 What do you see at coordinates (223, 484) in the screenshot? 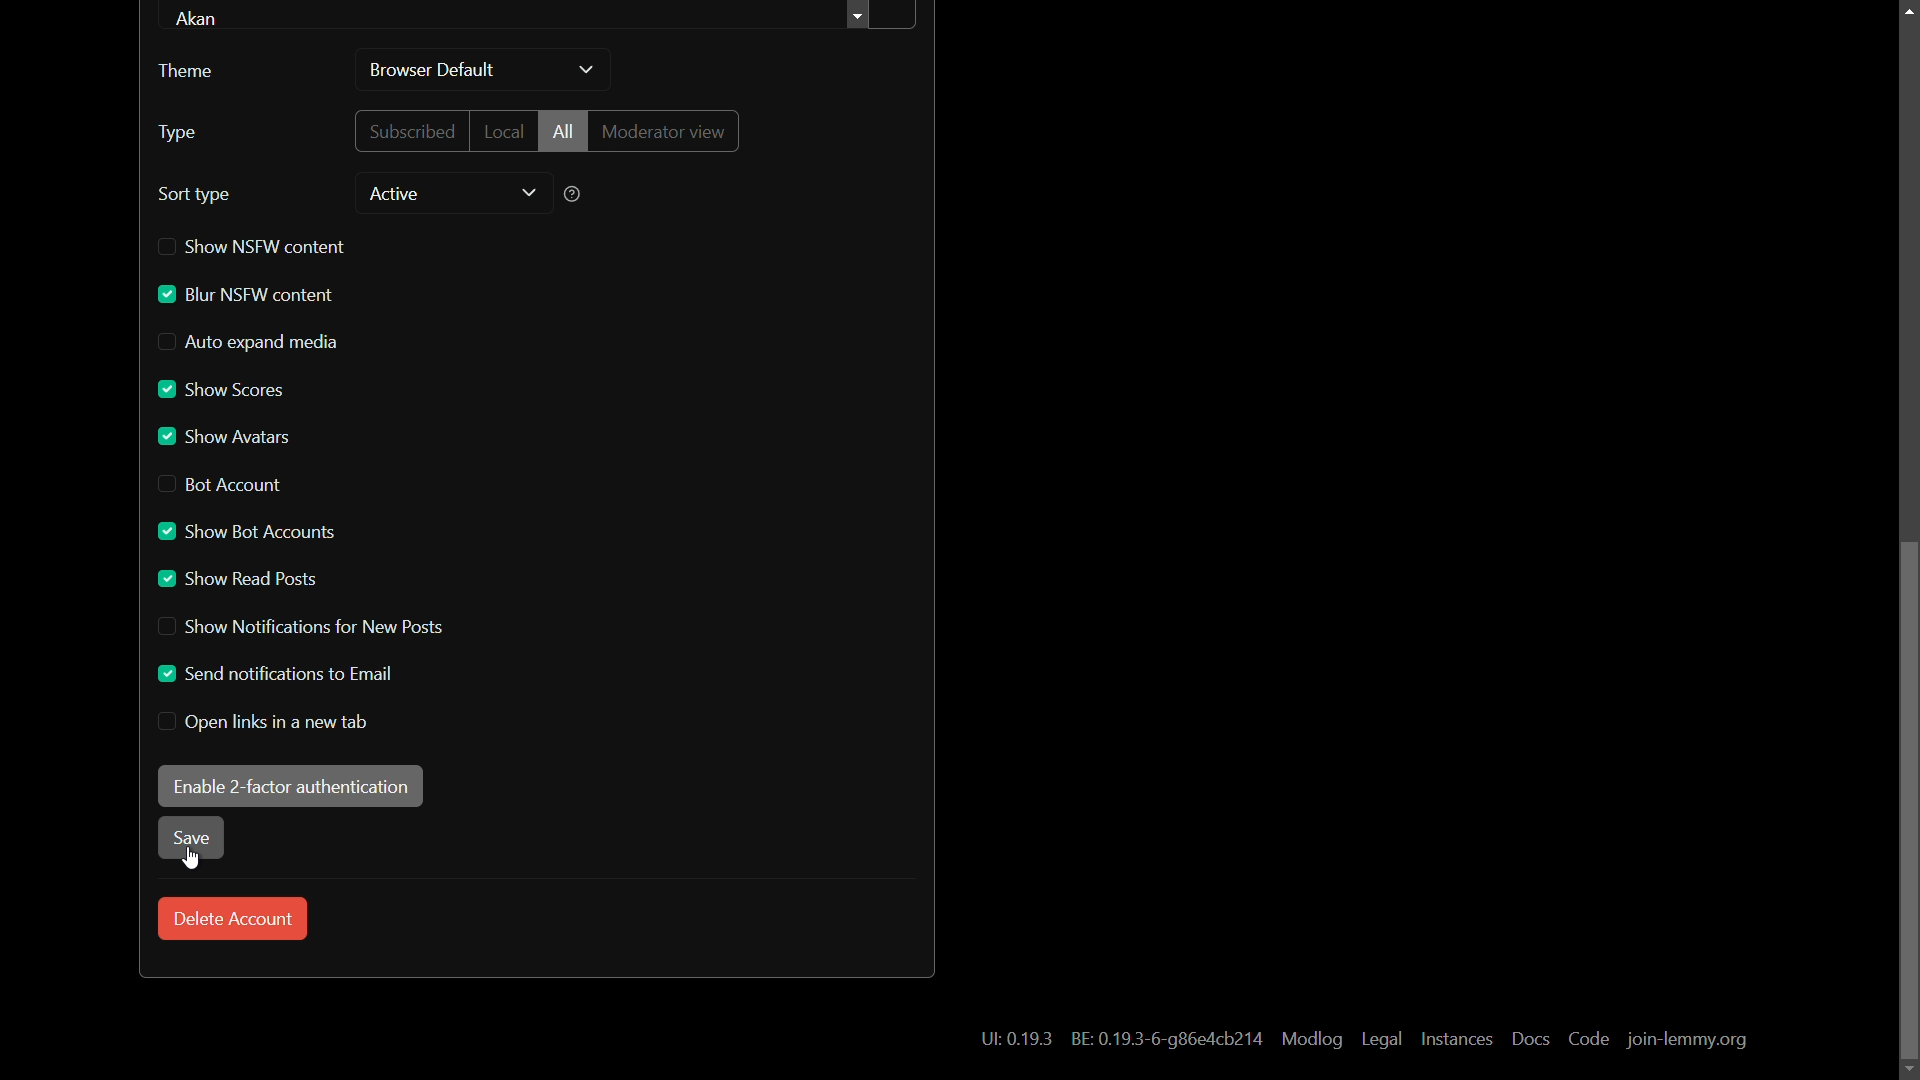
I see `bot account` at bounding box center [223, 484].